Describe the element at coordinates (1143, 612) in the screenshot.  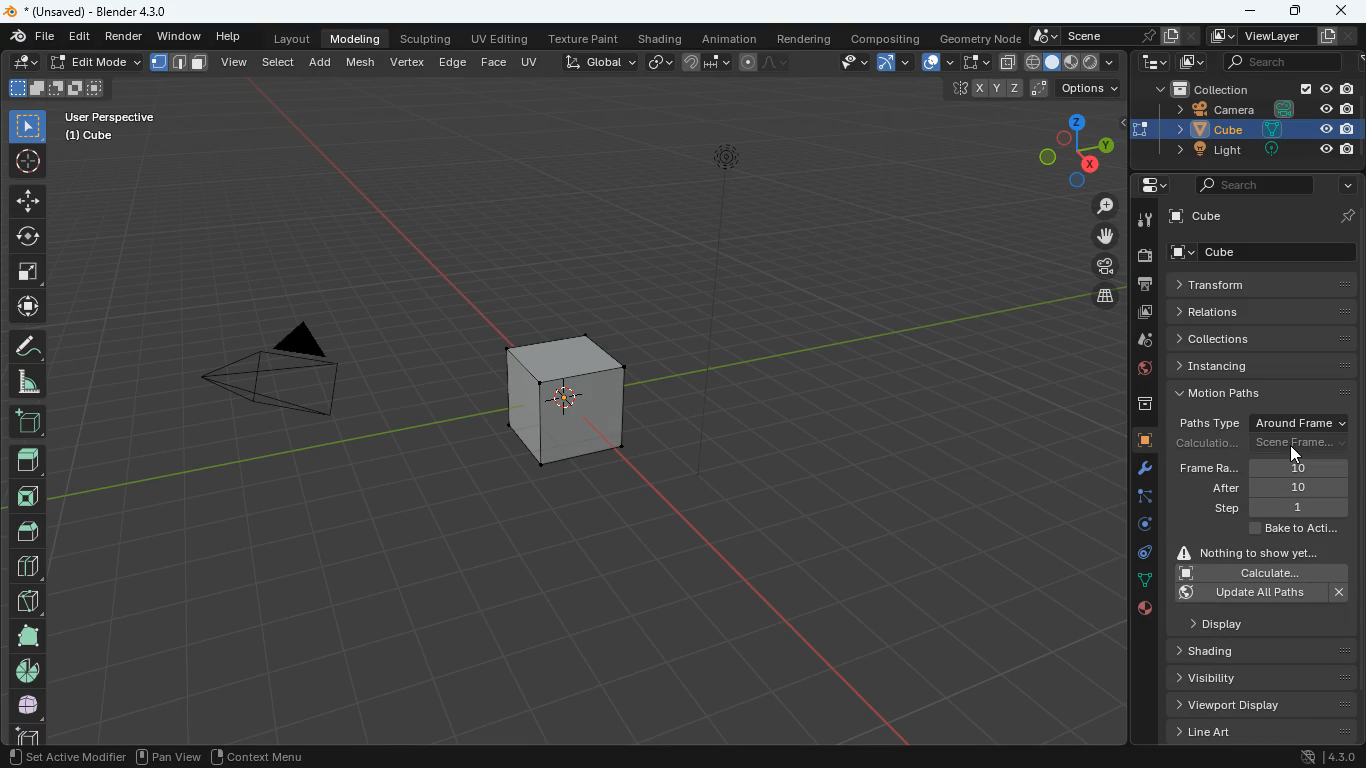
I see `public` at that location.